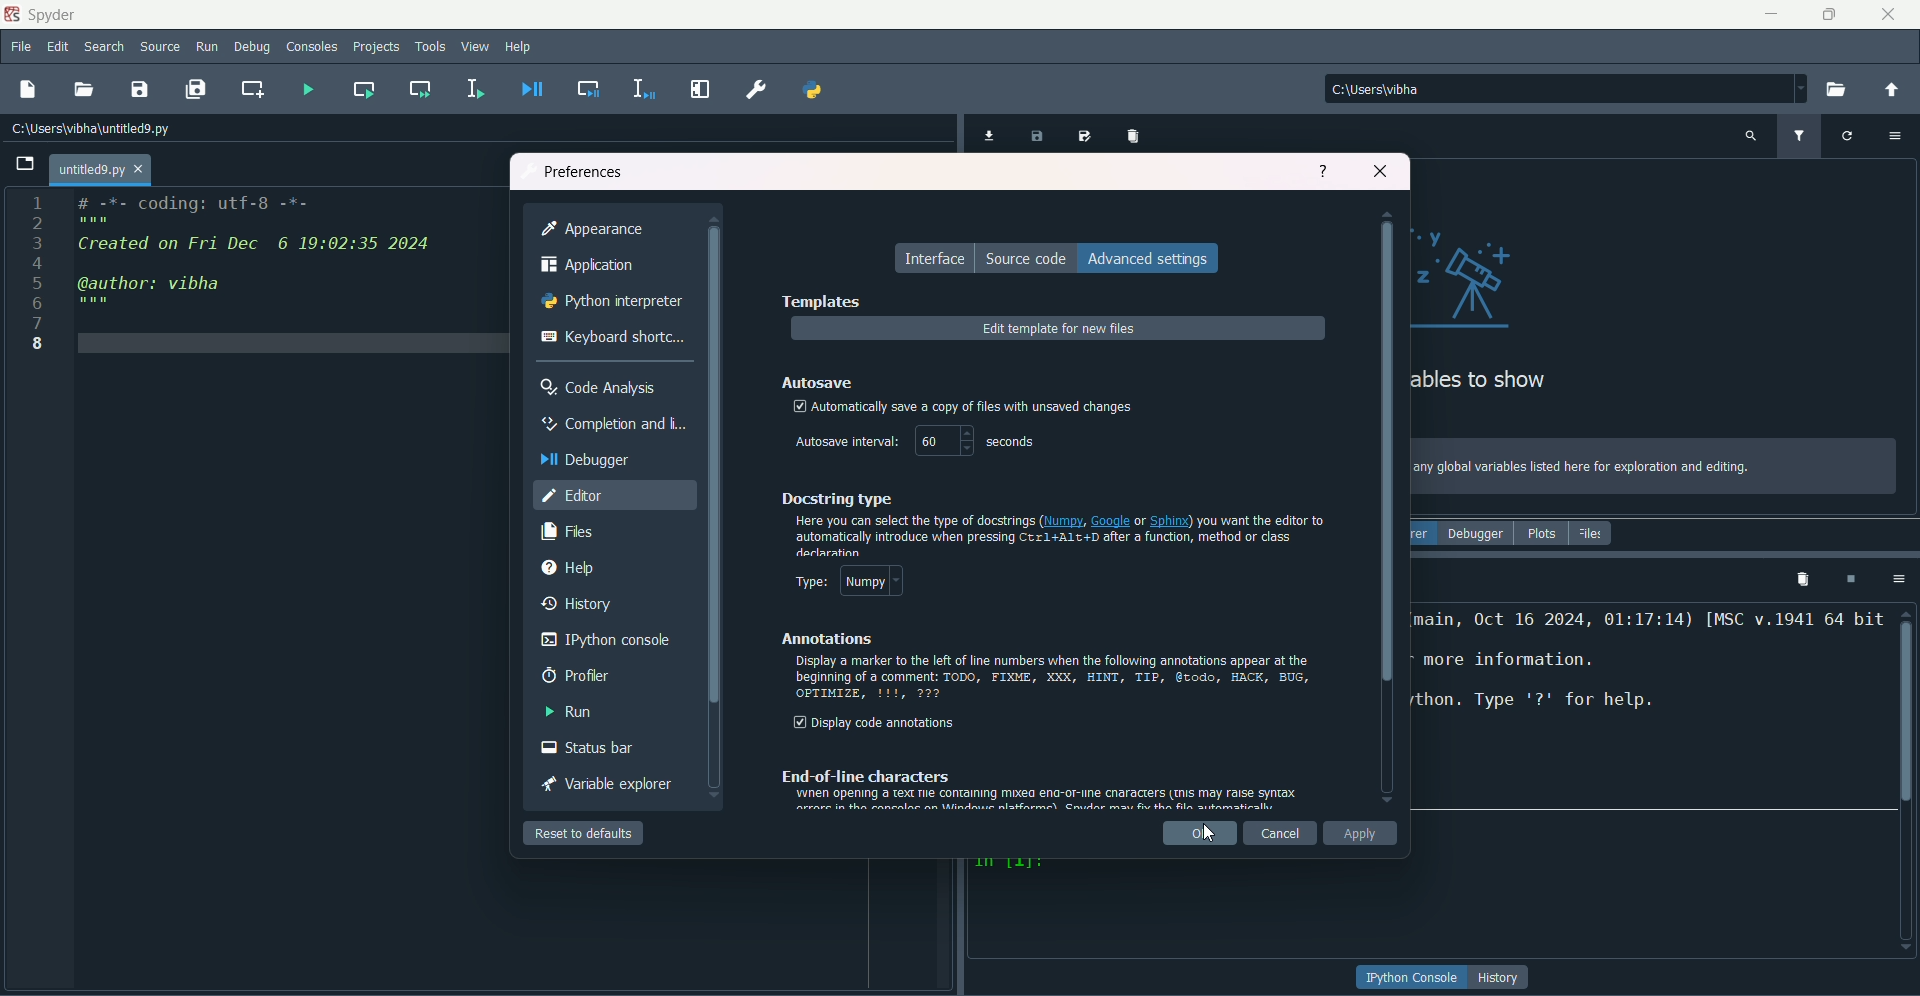  What do you see at coordinates (161, 47) in the screenshot?
I see `source` at bounding box center [161, 47].